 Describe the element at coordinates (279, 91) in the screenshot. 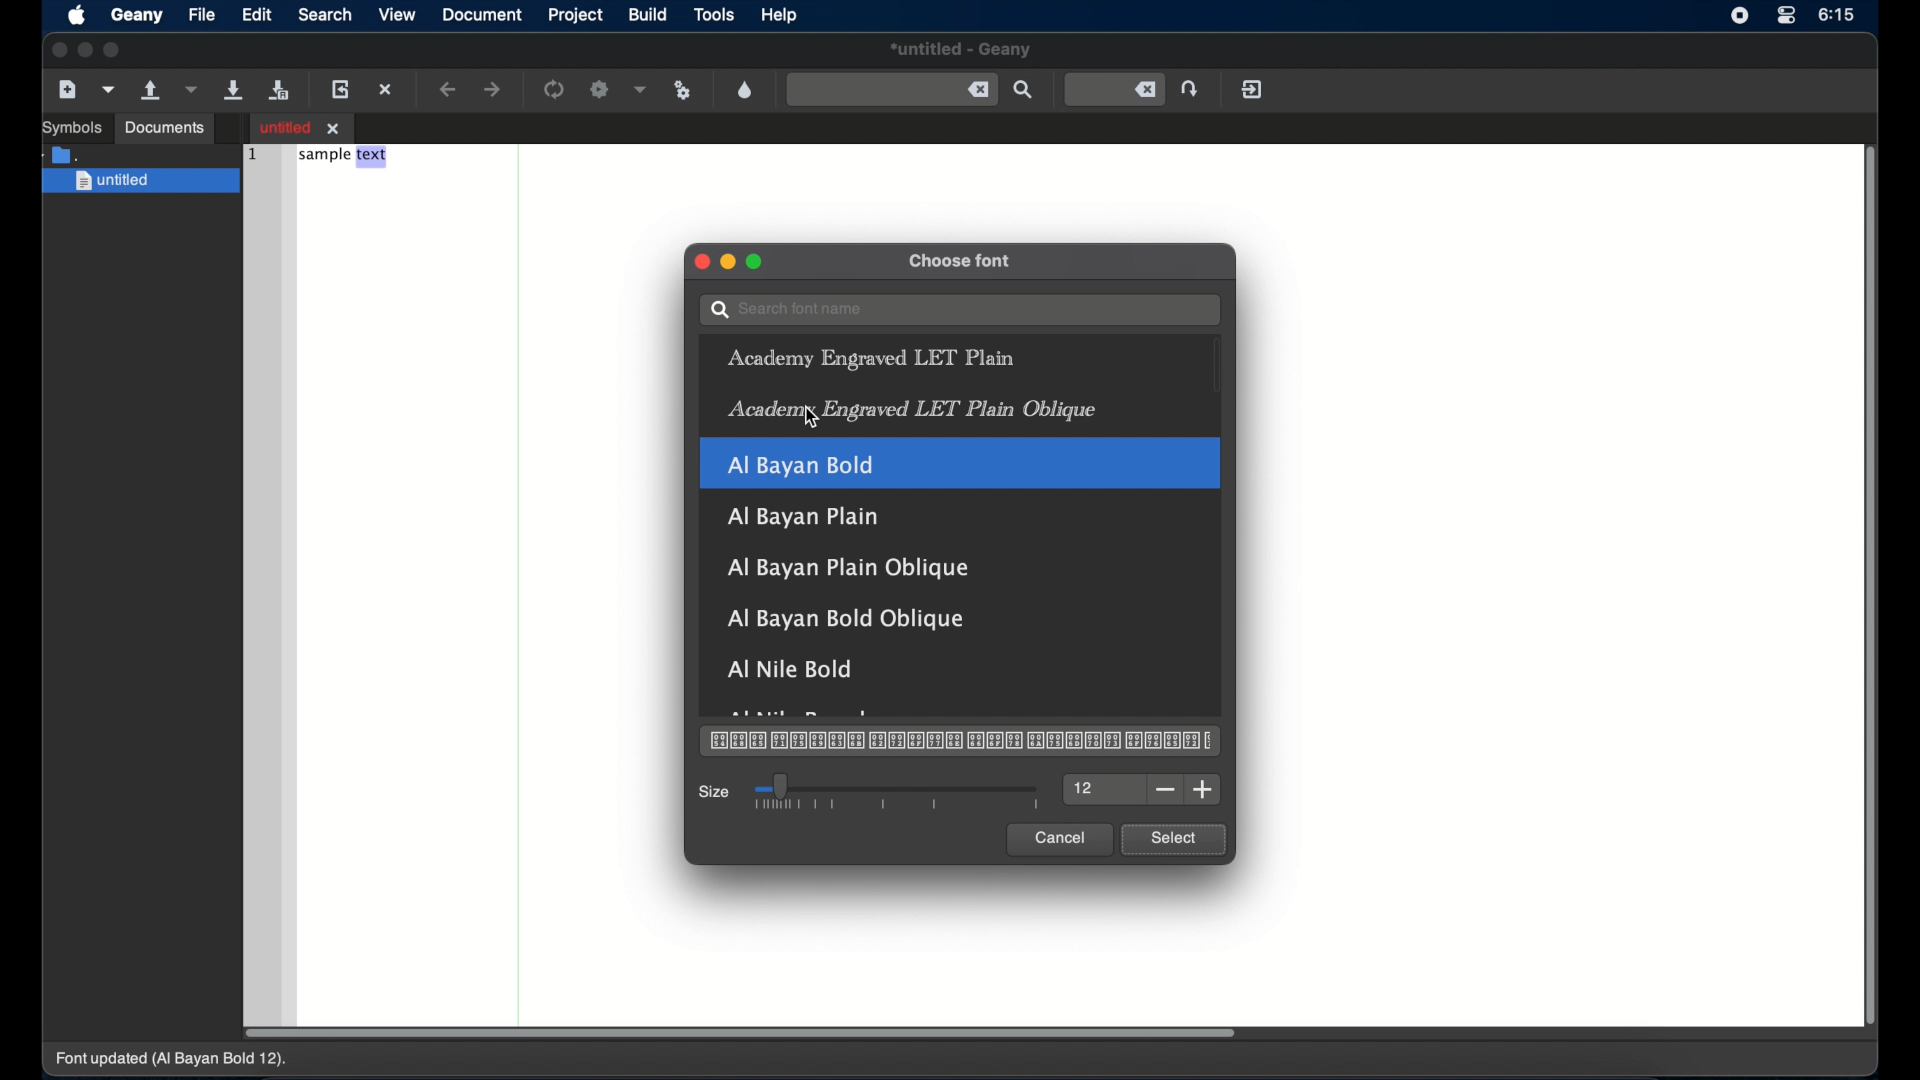

I see `save all current files` at that location.